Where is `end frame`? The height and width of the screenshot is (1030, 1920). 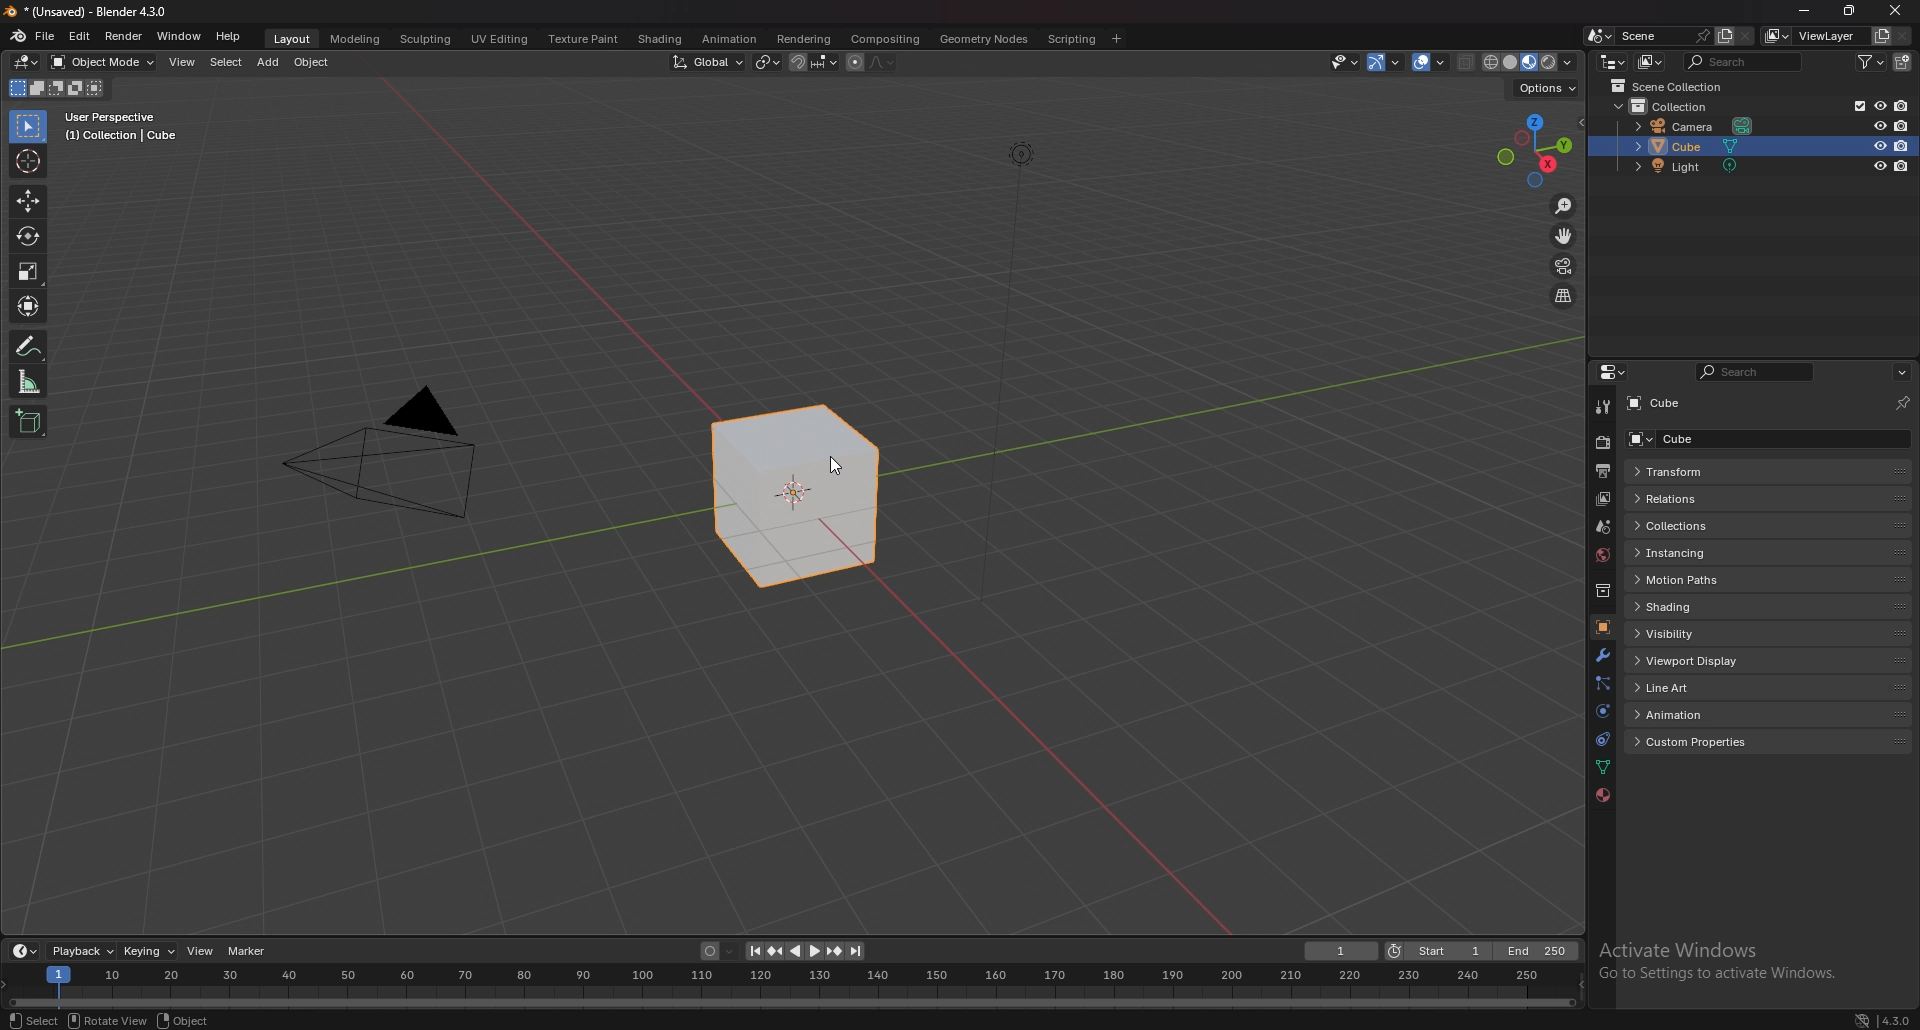 end frame is located at coordinates (1535, 951).